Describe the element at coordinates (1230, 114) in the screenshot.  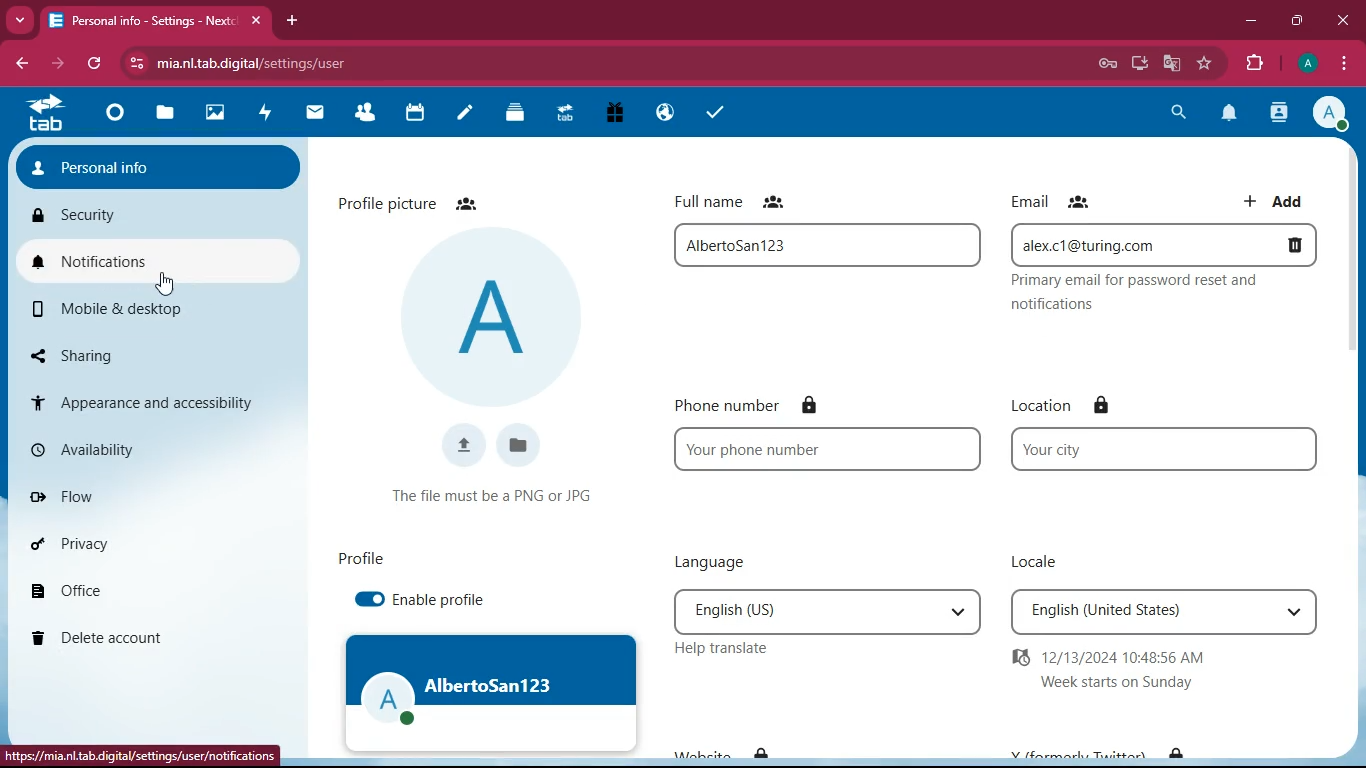
I see `notification` at that location.